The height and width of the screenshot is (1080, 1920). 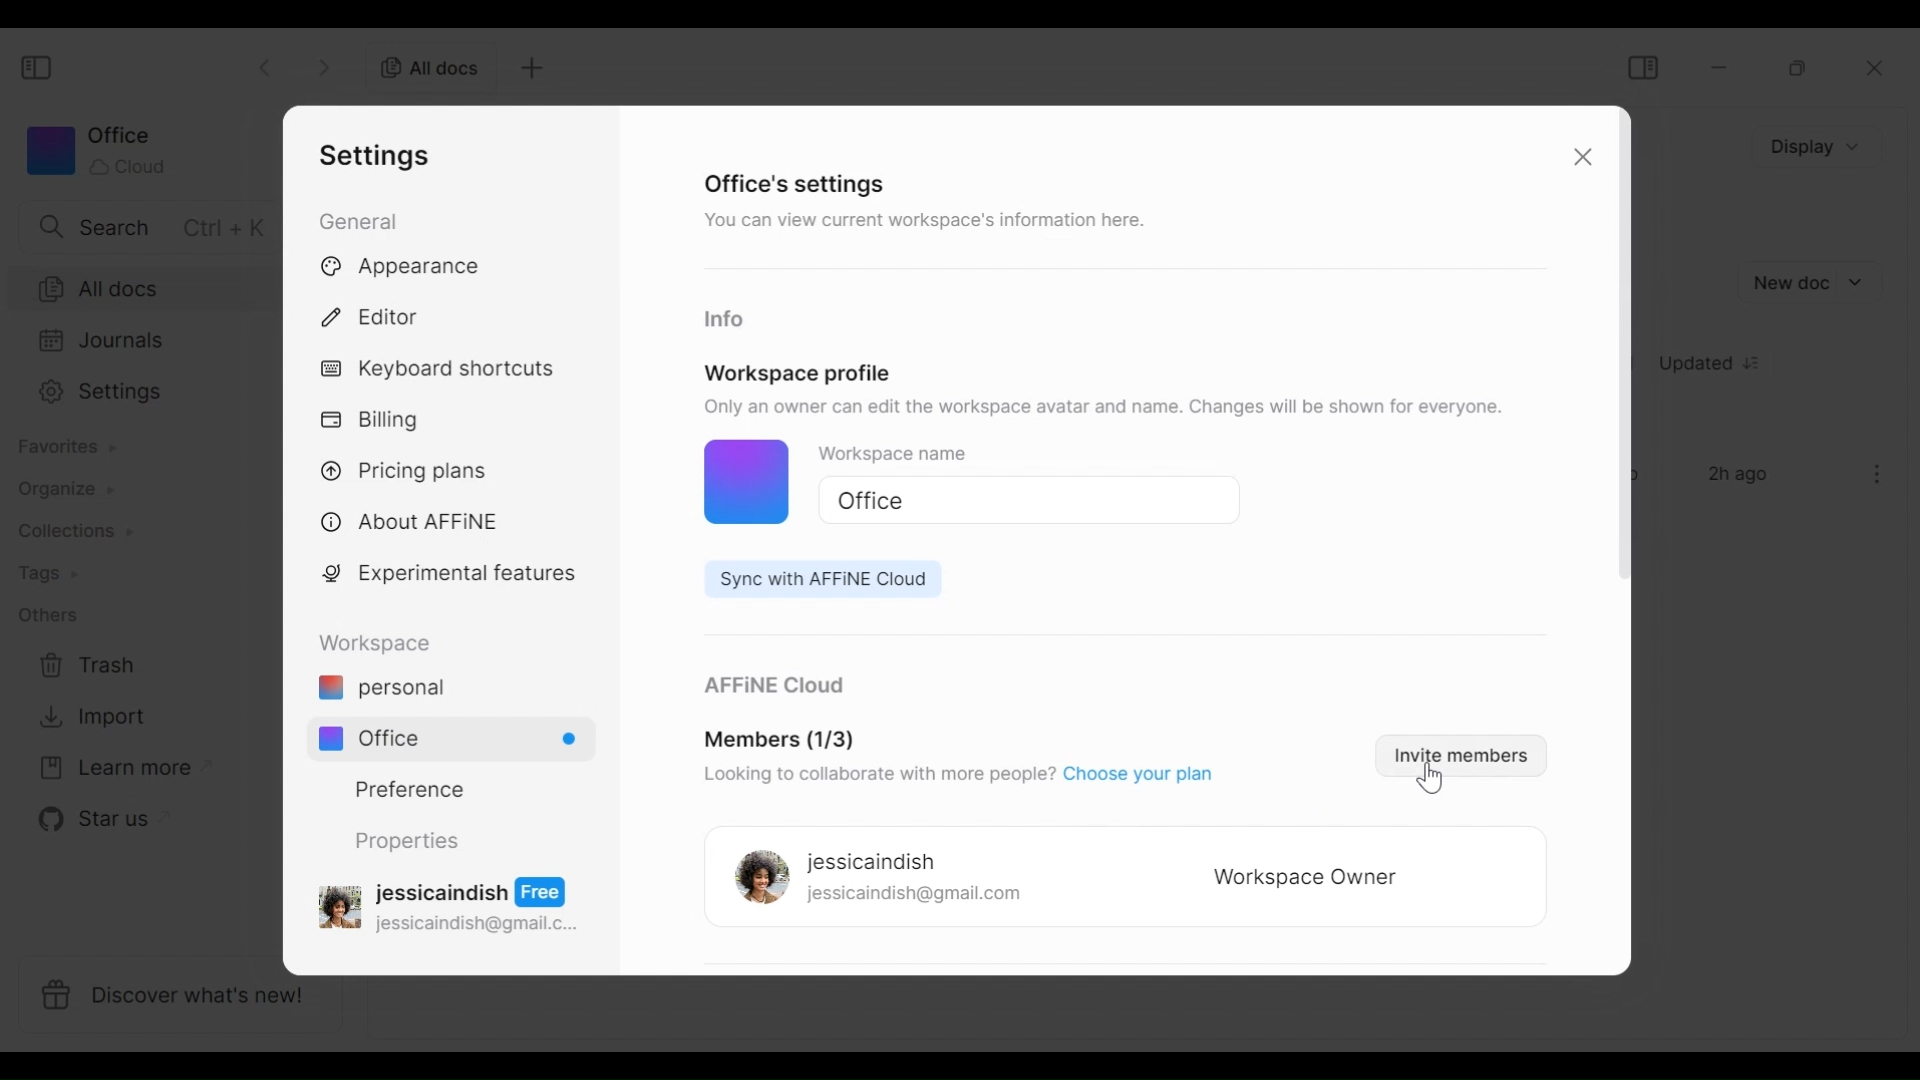 I want to click on Members (1/3), so click(x=780, y=741).